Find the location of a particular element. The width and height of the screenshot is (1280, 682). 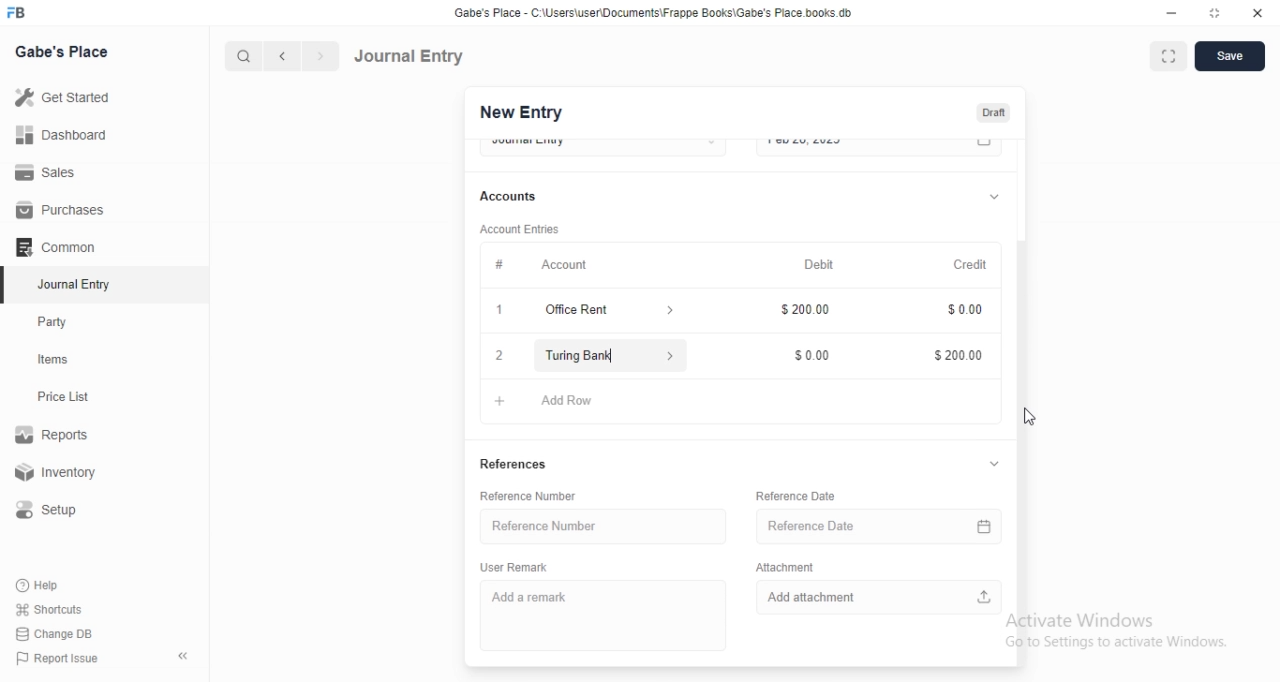

2 is located at coordinates (496, 356).